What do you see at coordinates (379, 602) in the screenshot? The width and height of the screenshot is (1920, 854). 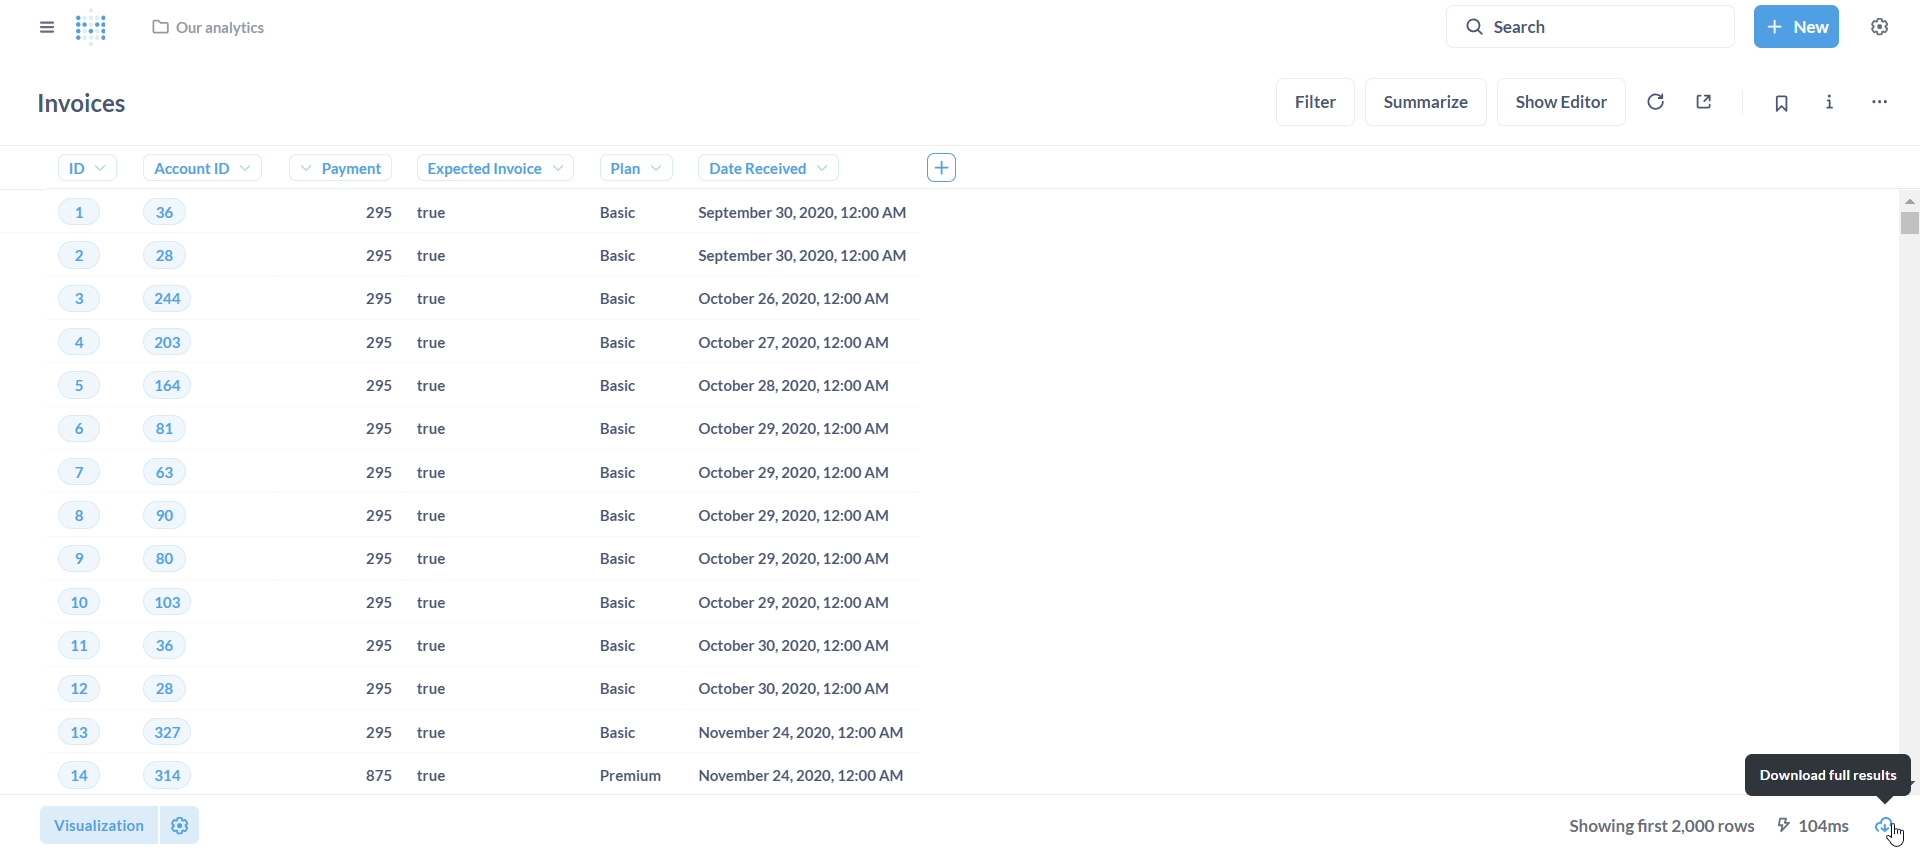 I see `295` at bounding box center [379, 602].